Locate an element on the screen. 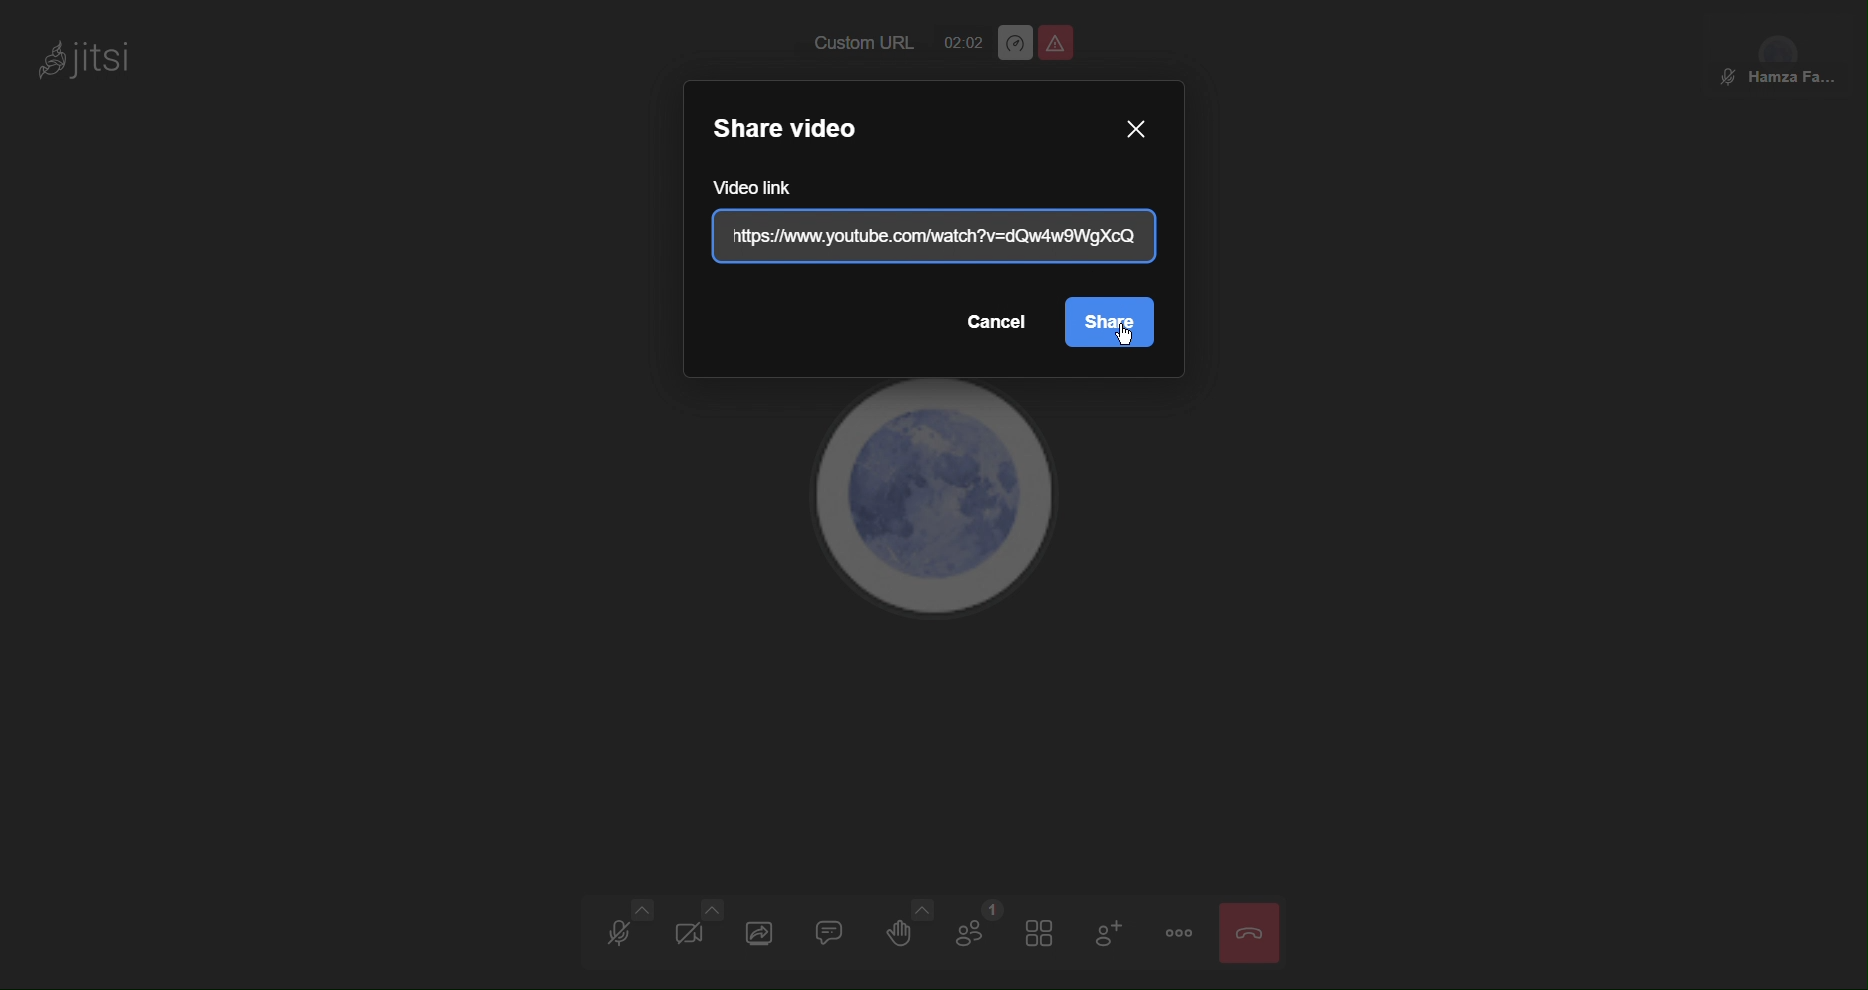  Unsafe is located at coordinates (1056, 42).